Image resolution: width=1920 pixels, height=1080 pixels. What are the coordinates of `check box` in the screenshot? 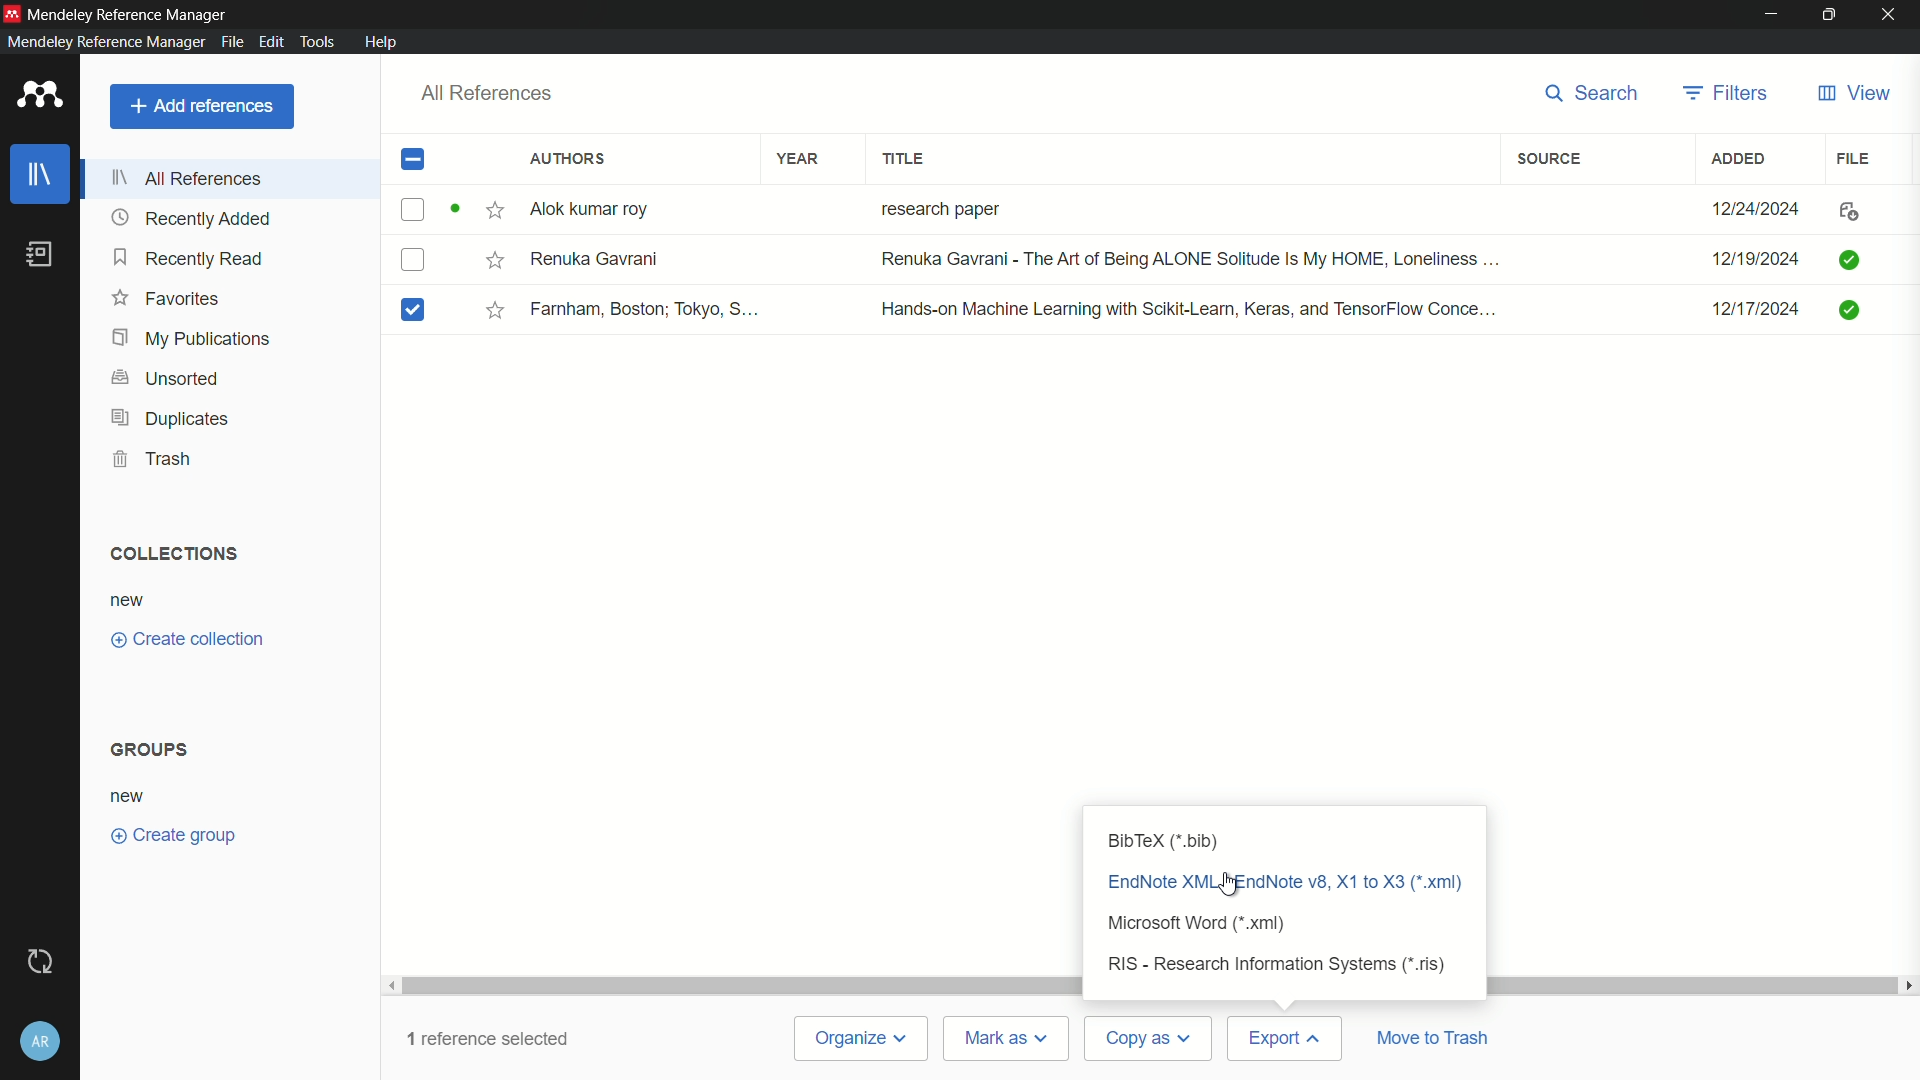 It's located at (418, 160).